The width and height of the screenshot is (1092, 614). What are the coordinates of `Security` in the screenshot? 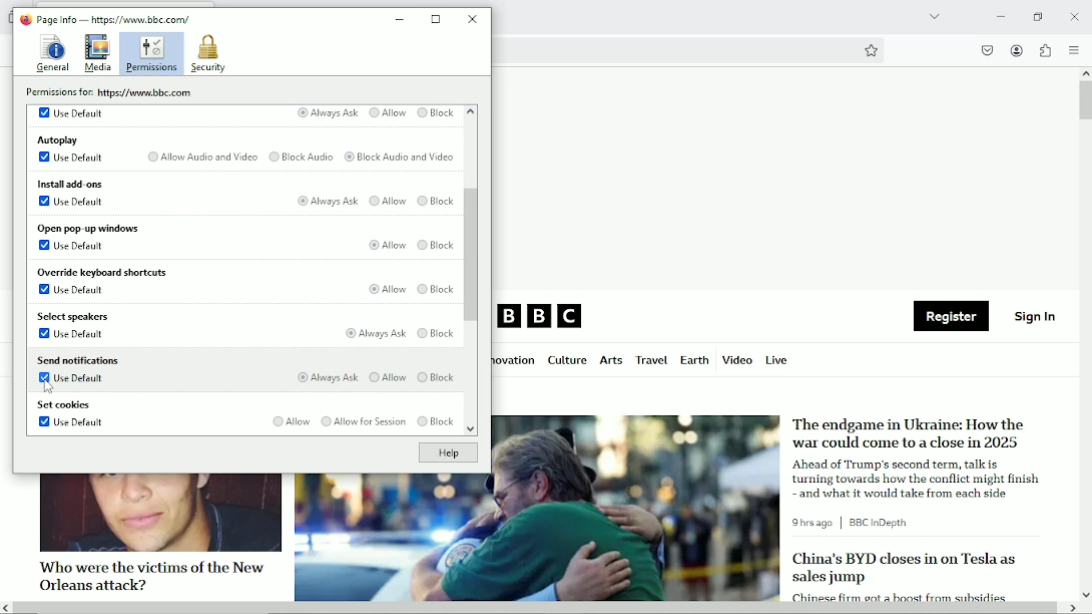 It's located at (208, 54).